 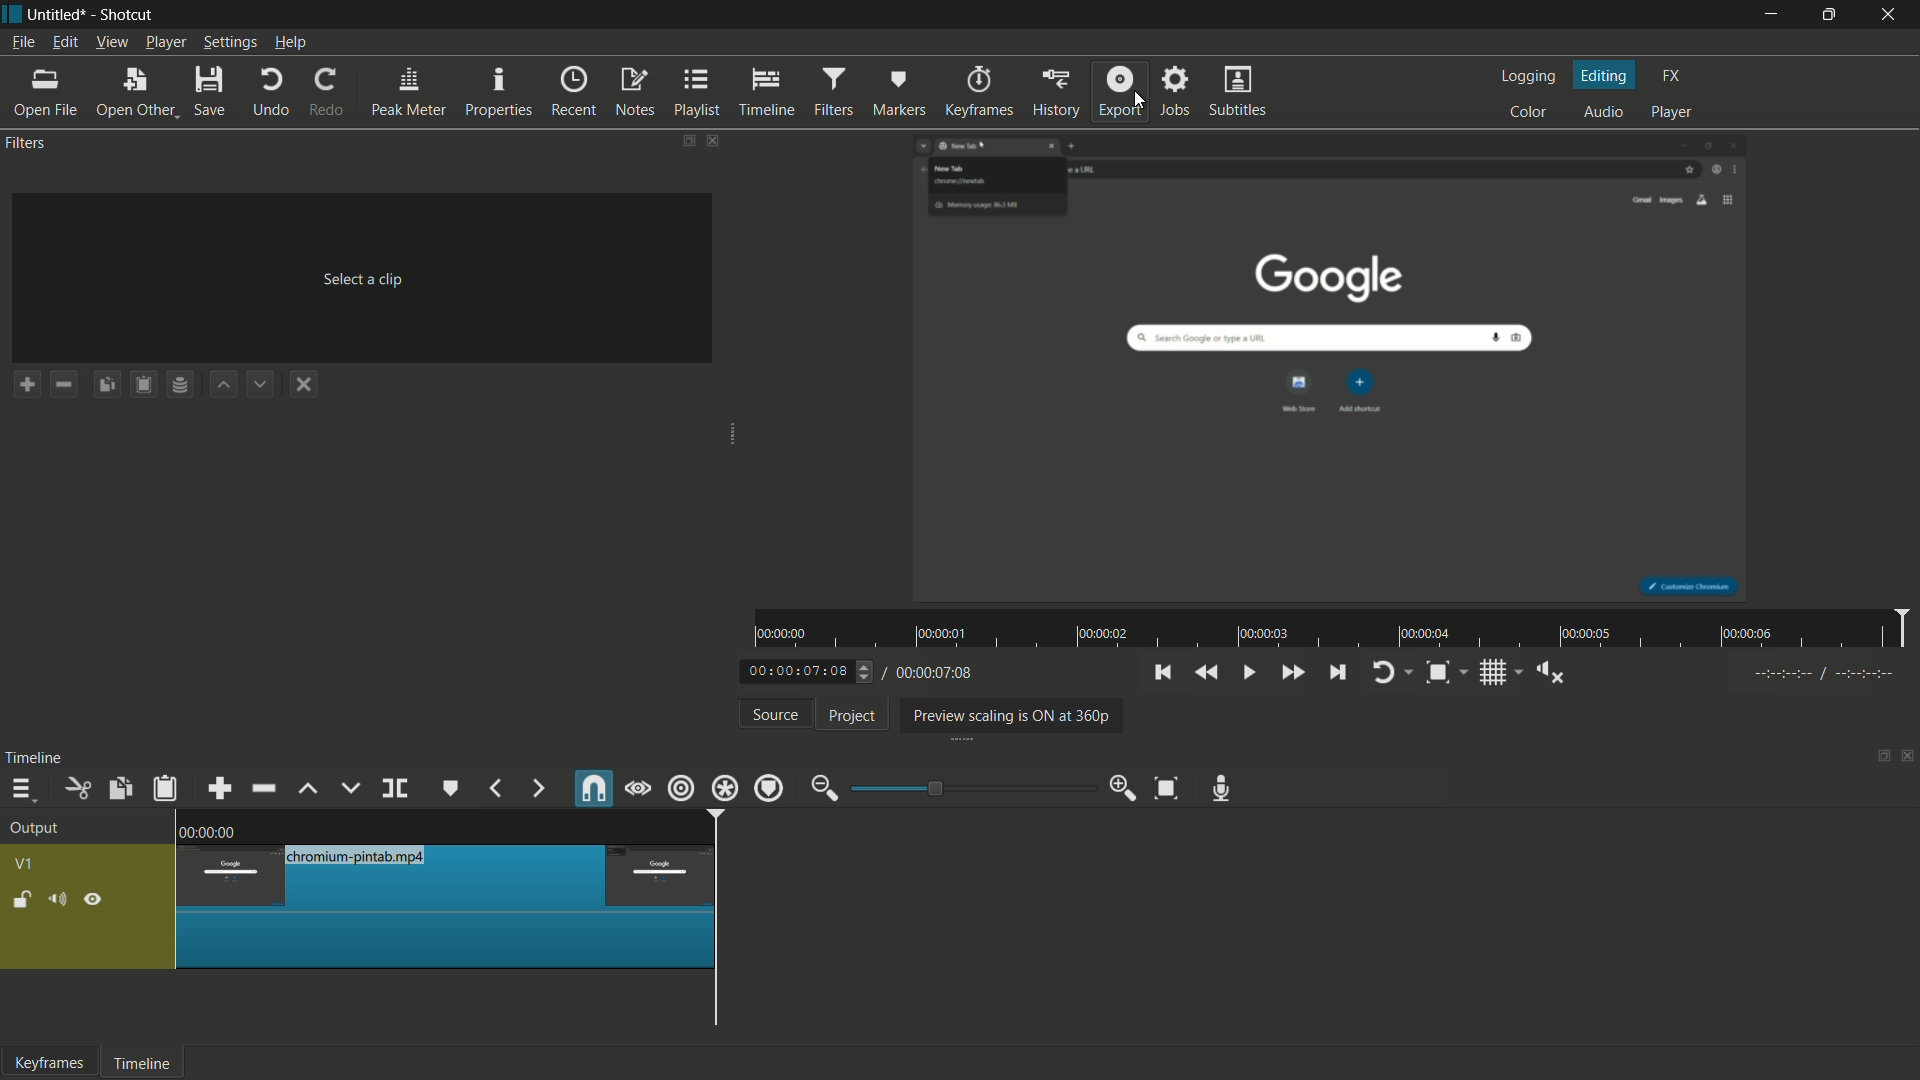 What do you see at coordinates (1173, 91) in the screenshot?
I see `jobs` at bounding box center [1173, 91].